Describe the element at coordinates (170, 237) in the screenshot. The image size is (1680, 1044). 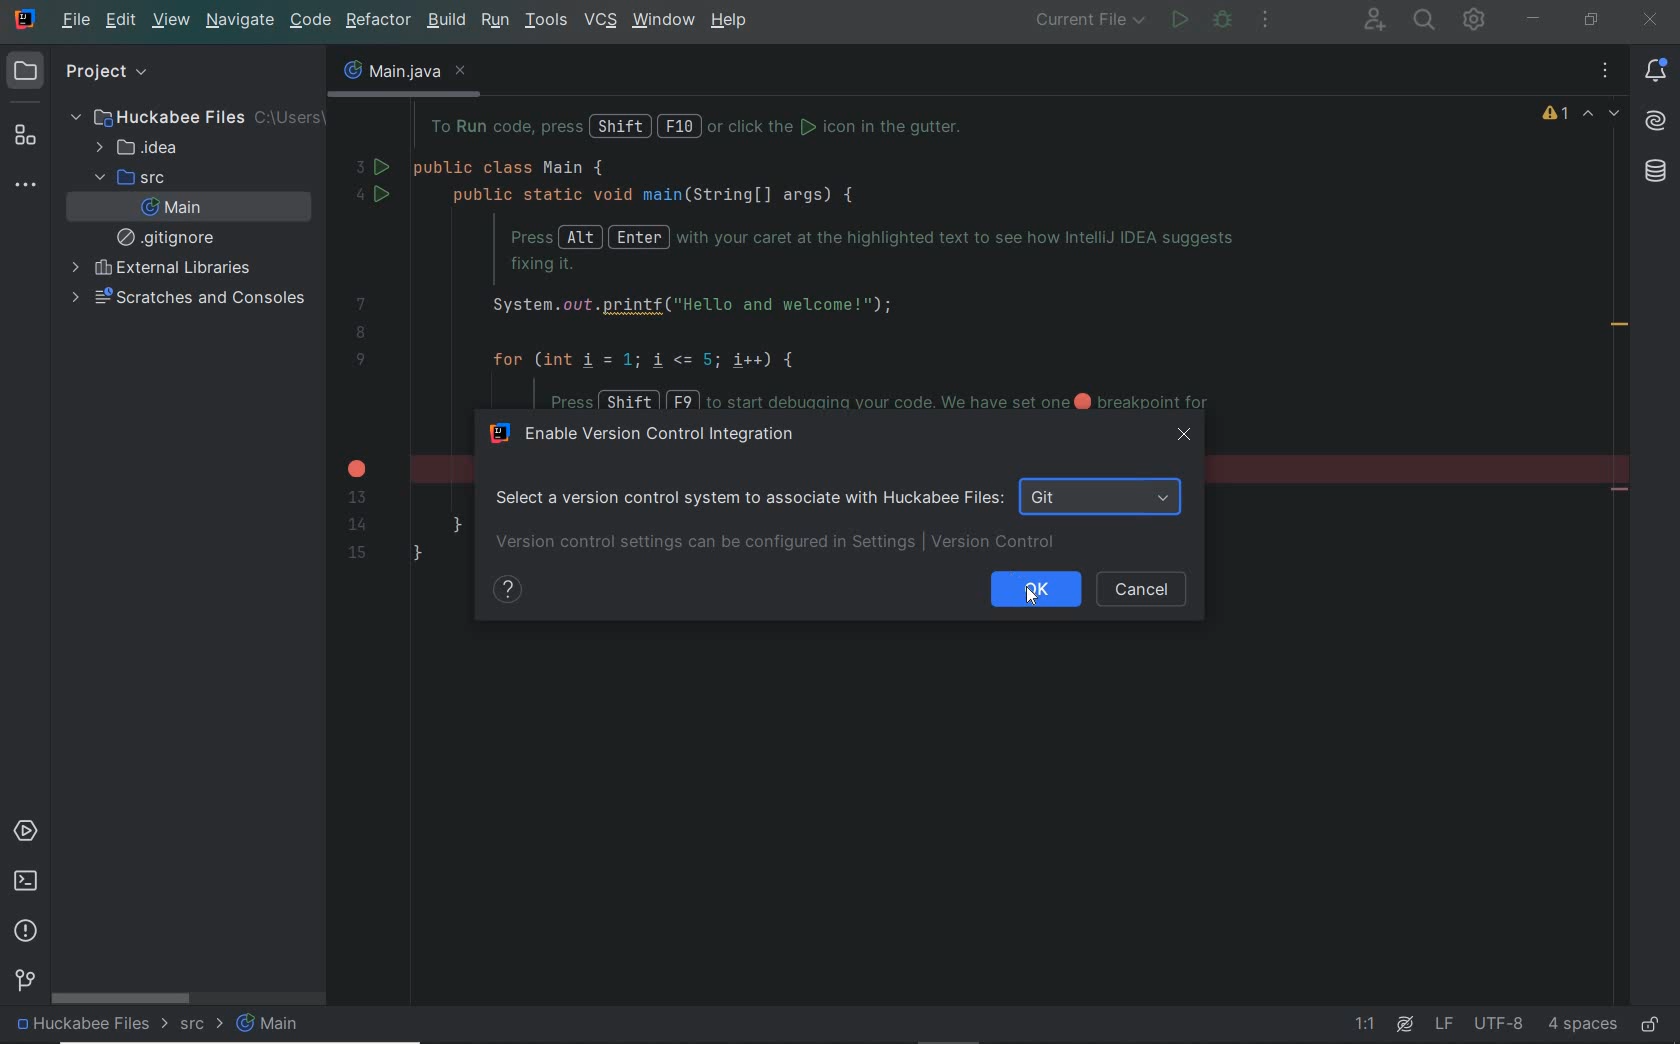
I see `gitignore` at that location.